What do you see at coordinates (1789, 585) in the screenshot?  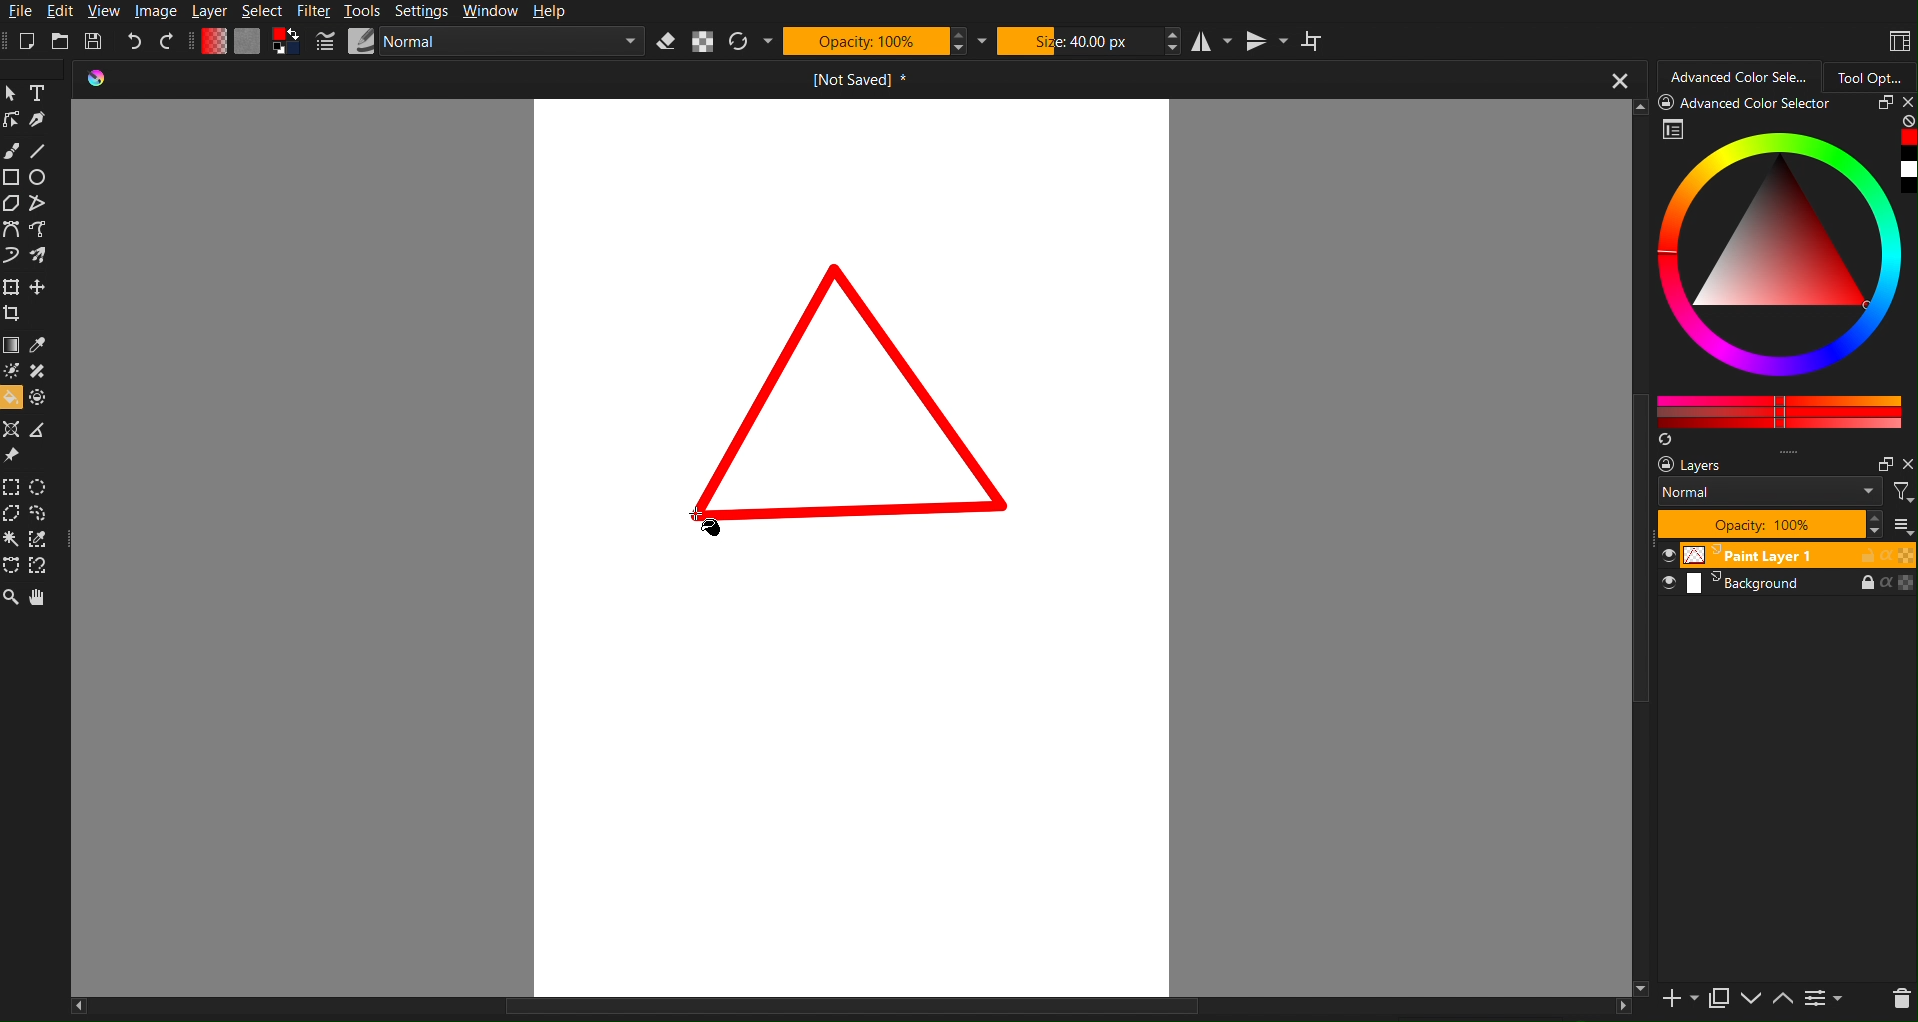 I see `background` at bounding box center [1789, 585].